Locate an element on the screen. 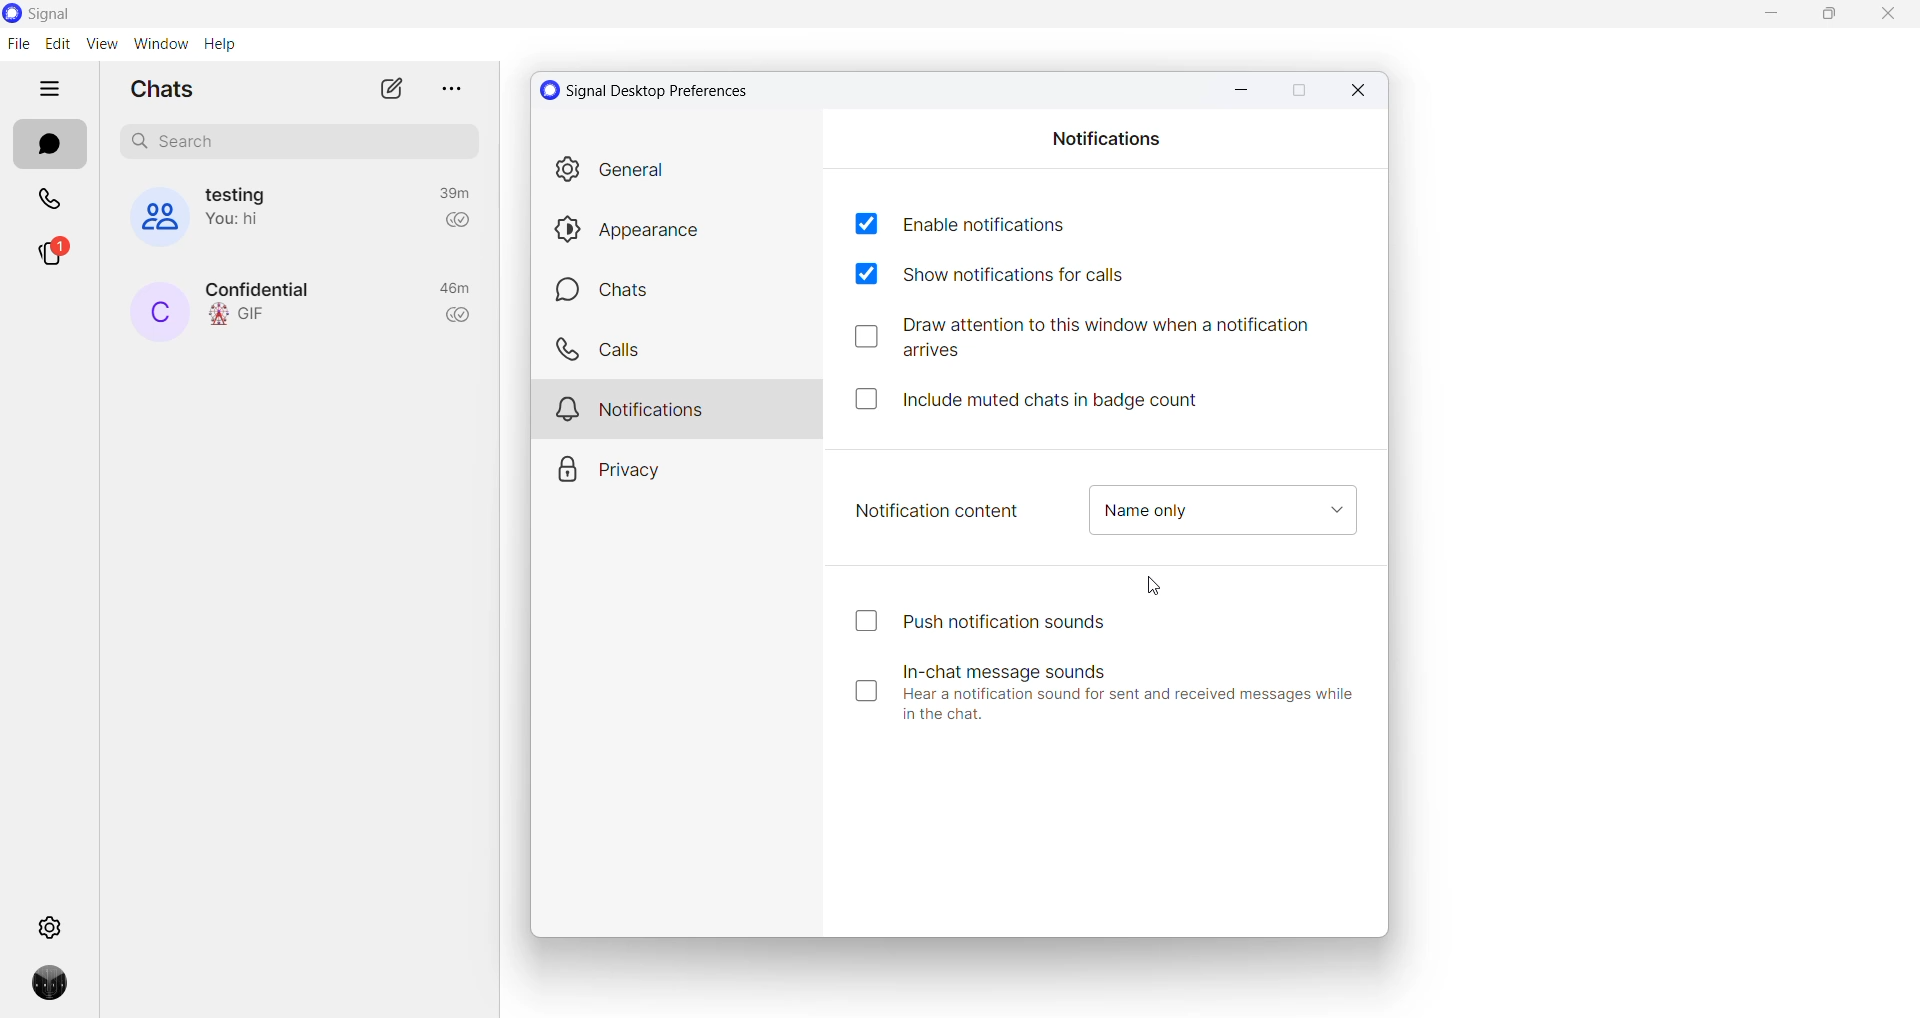 The height and width of the screenshot is (1018, 1920). Minimize is located at coordinates (1235, 87).